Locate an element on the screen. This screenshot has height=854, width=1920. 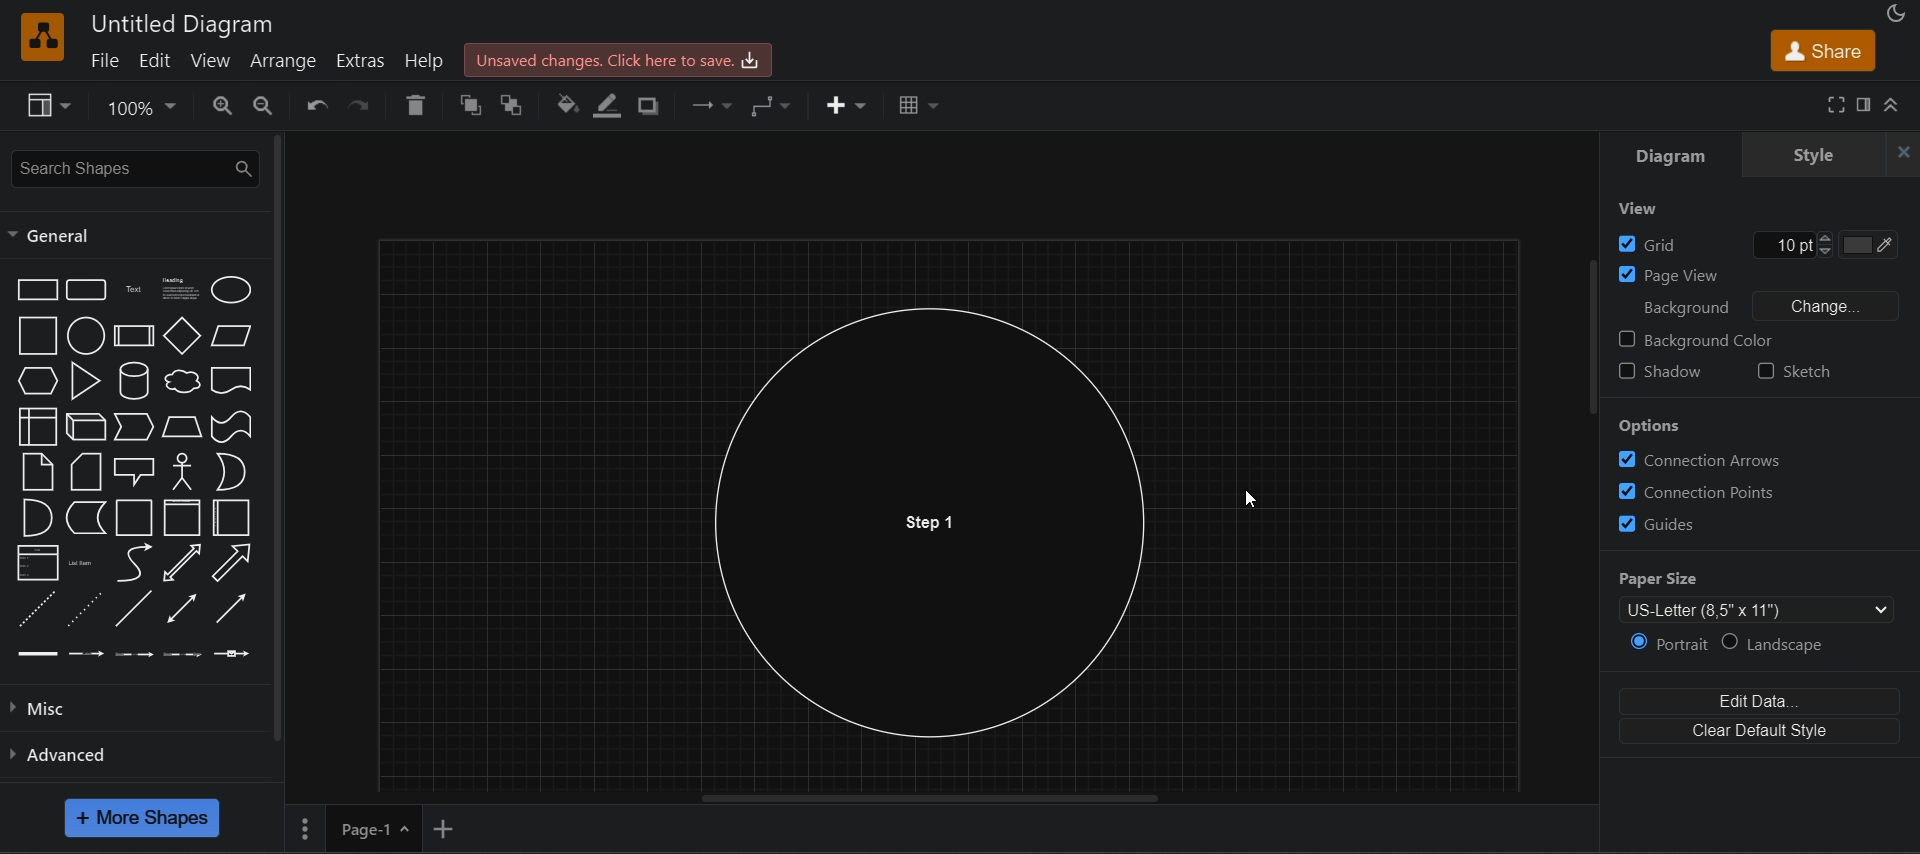
ellipse is located at coordinates (234, 290).